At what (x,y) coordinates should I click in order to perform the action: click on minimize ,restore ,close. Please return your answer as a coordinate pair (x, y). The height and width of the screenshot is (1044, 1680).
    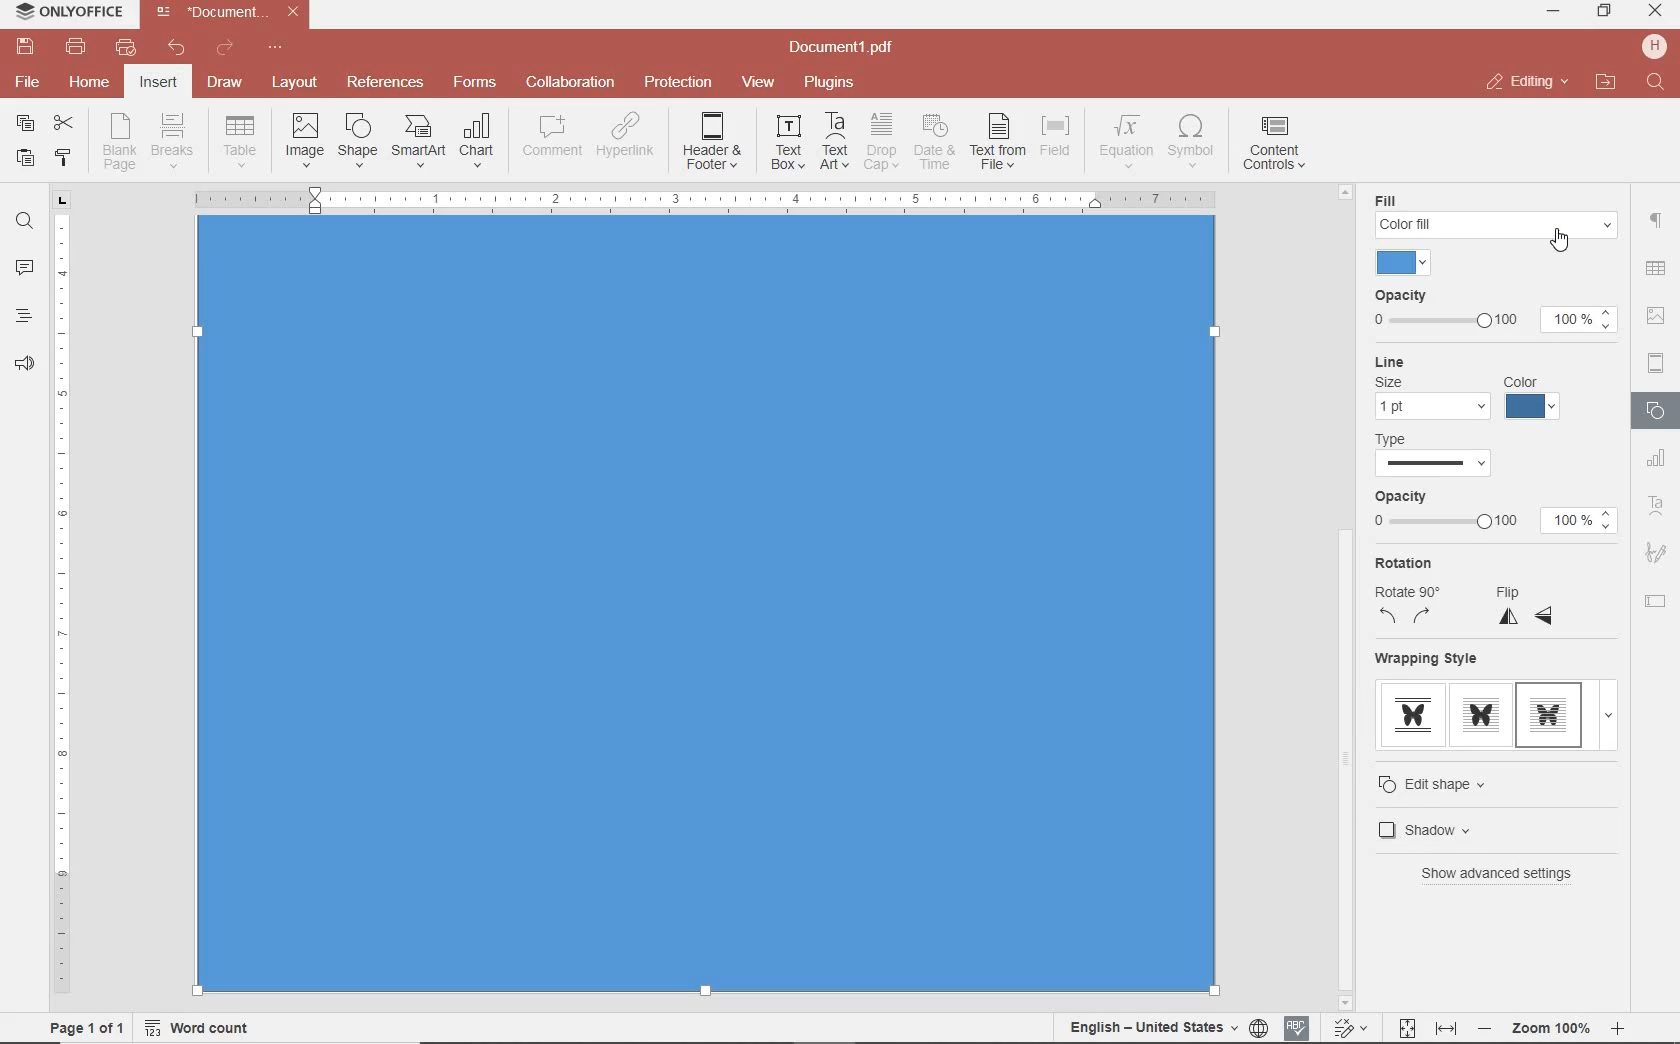
    Looking at the image, I should click on (1659, 12).